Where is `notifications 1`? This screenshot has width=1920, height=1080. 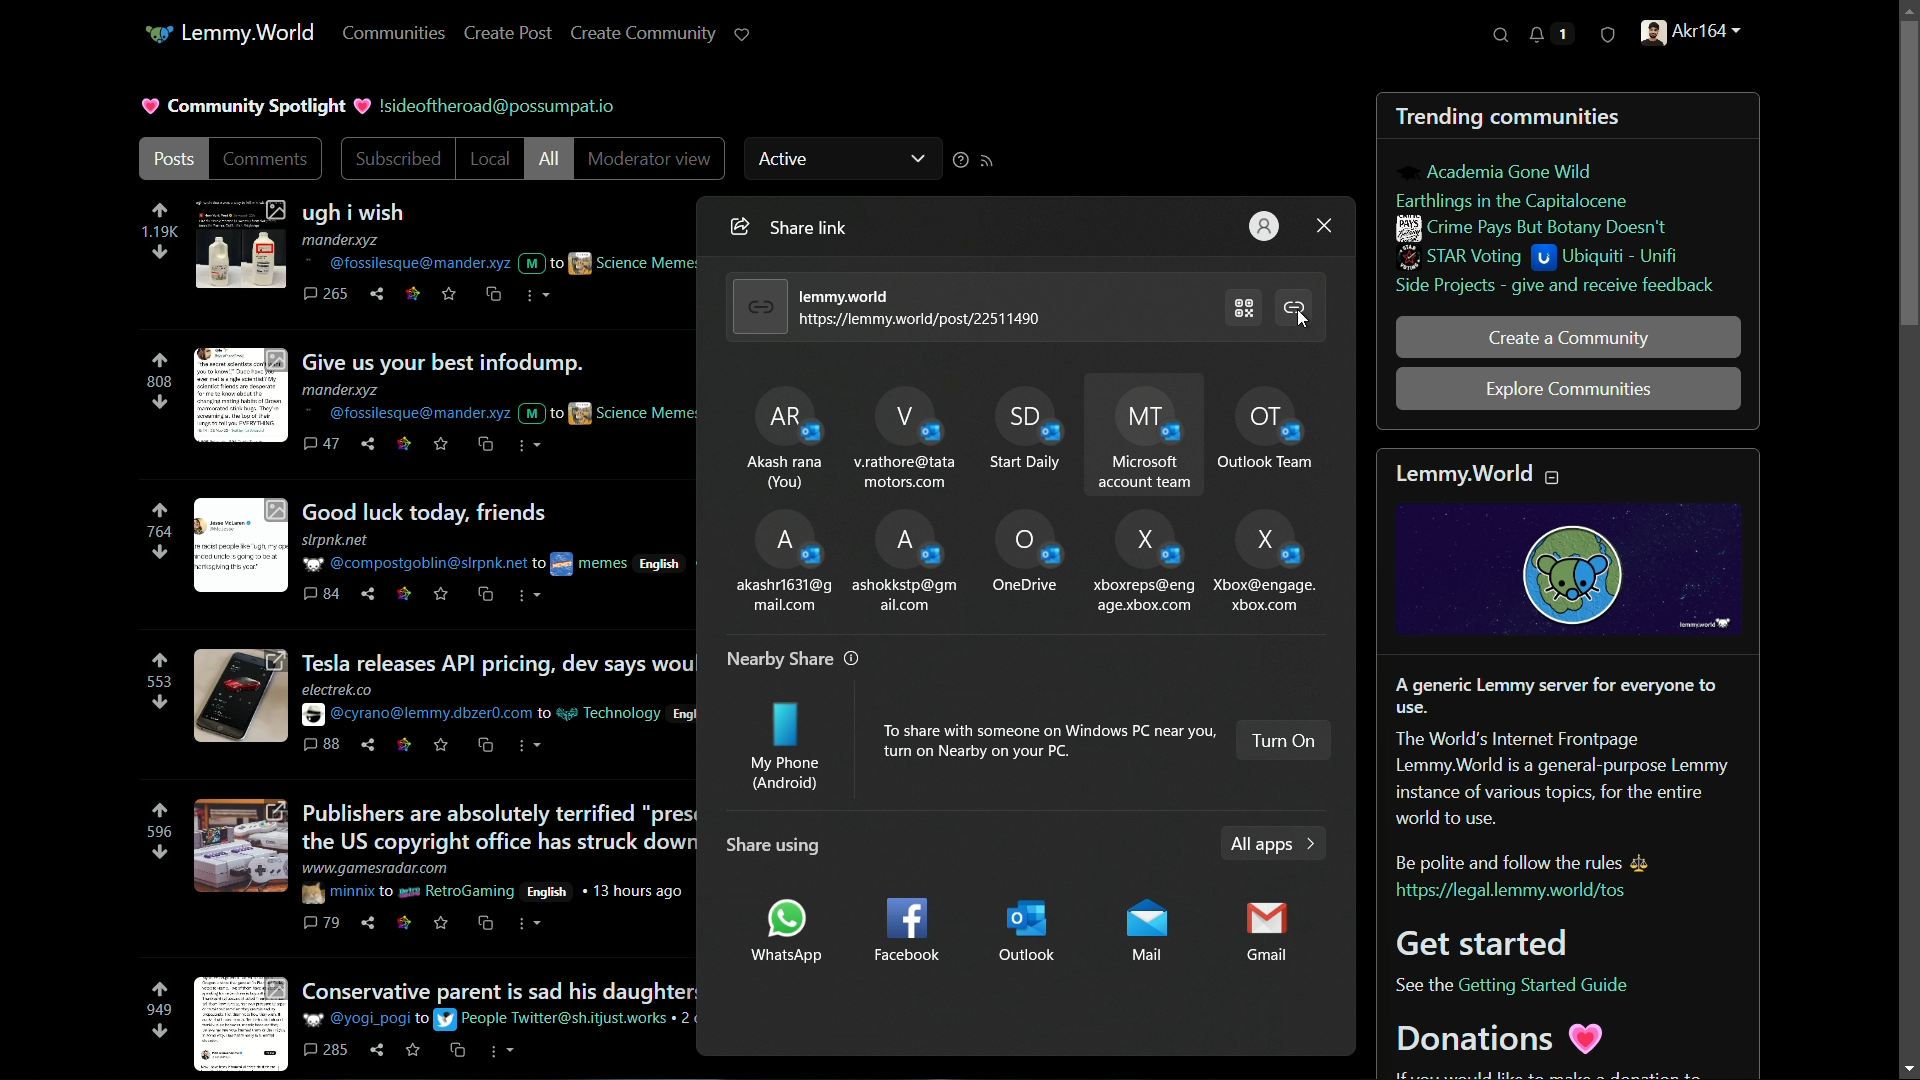 notifications 1 is located at coordinates (1546, 35).